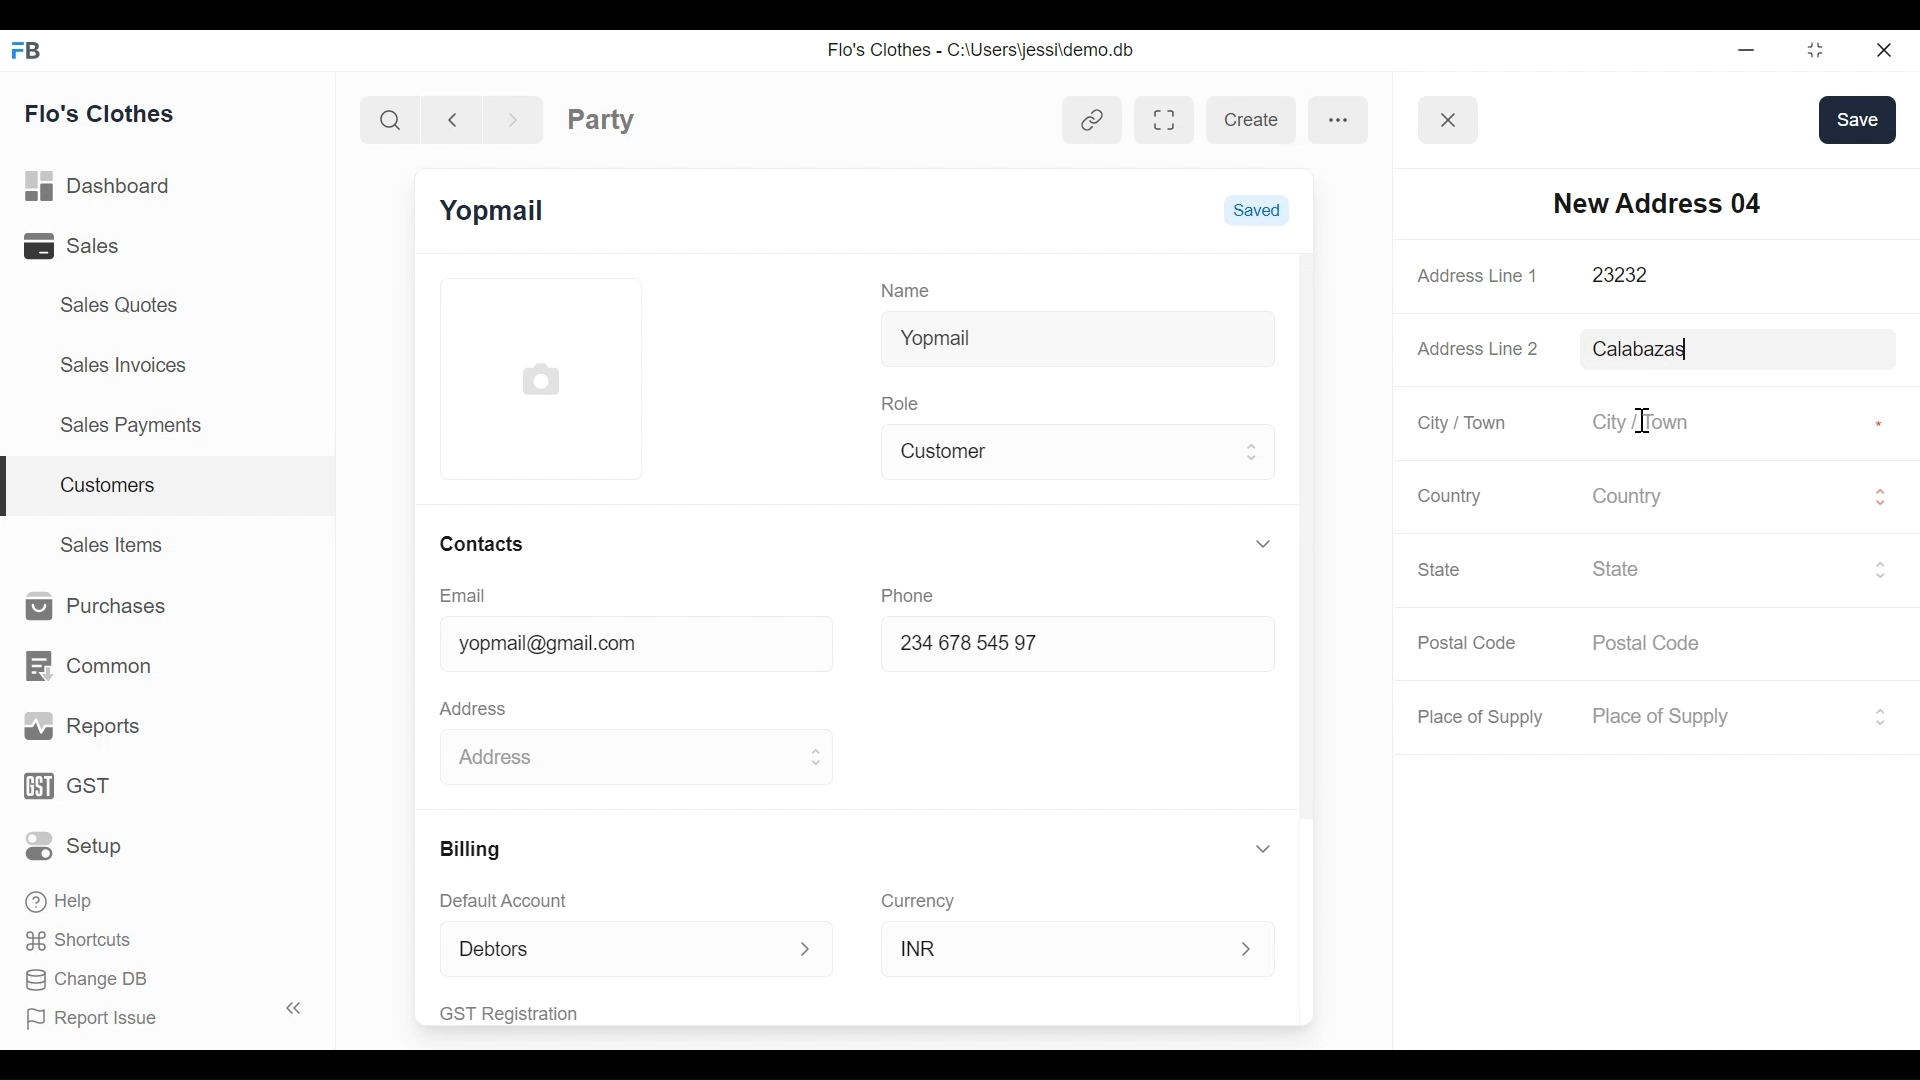 This screenshot has height=1080, width=1920. What do you see at coordinates (1250, 120) in the screenshot?
I see `create` at bounding box center [1250, 120].